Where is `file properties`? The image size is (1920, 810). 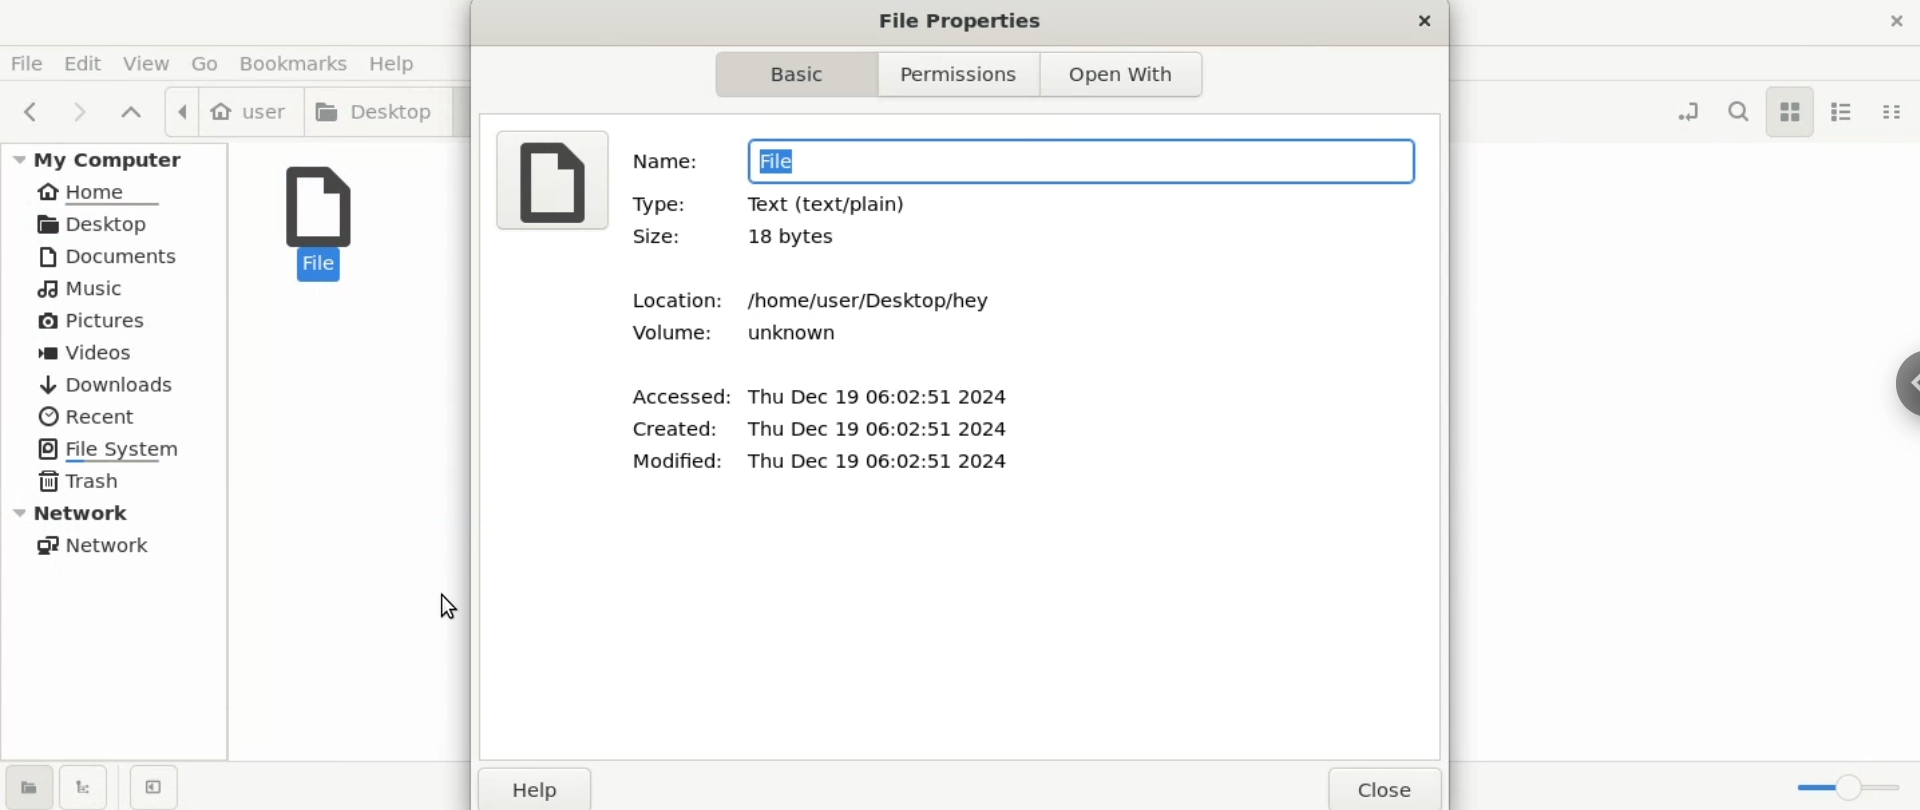
file properties is located at coordinates (960, 21).